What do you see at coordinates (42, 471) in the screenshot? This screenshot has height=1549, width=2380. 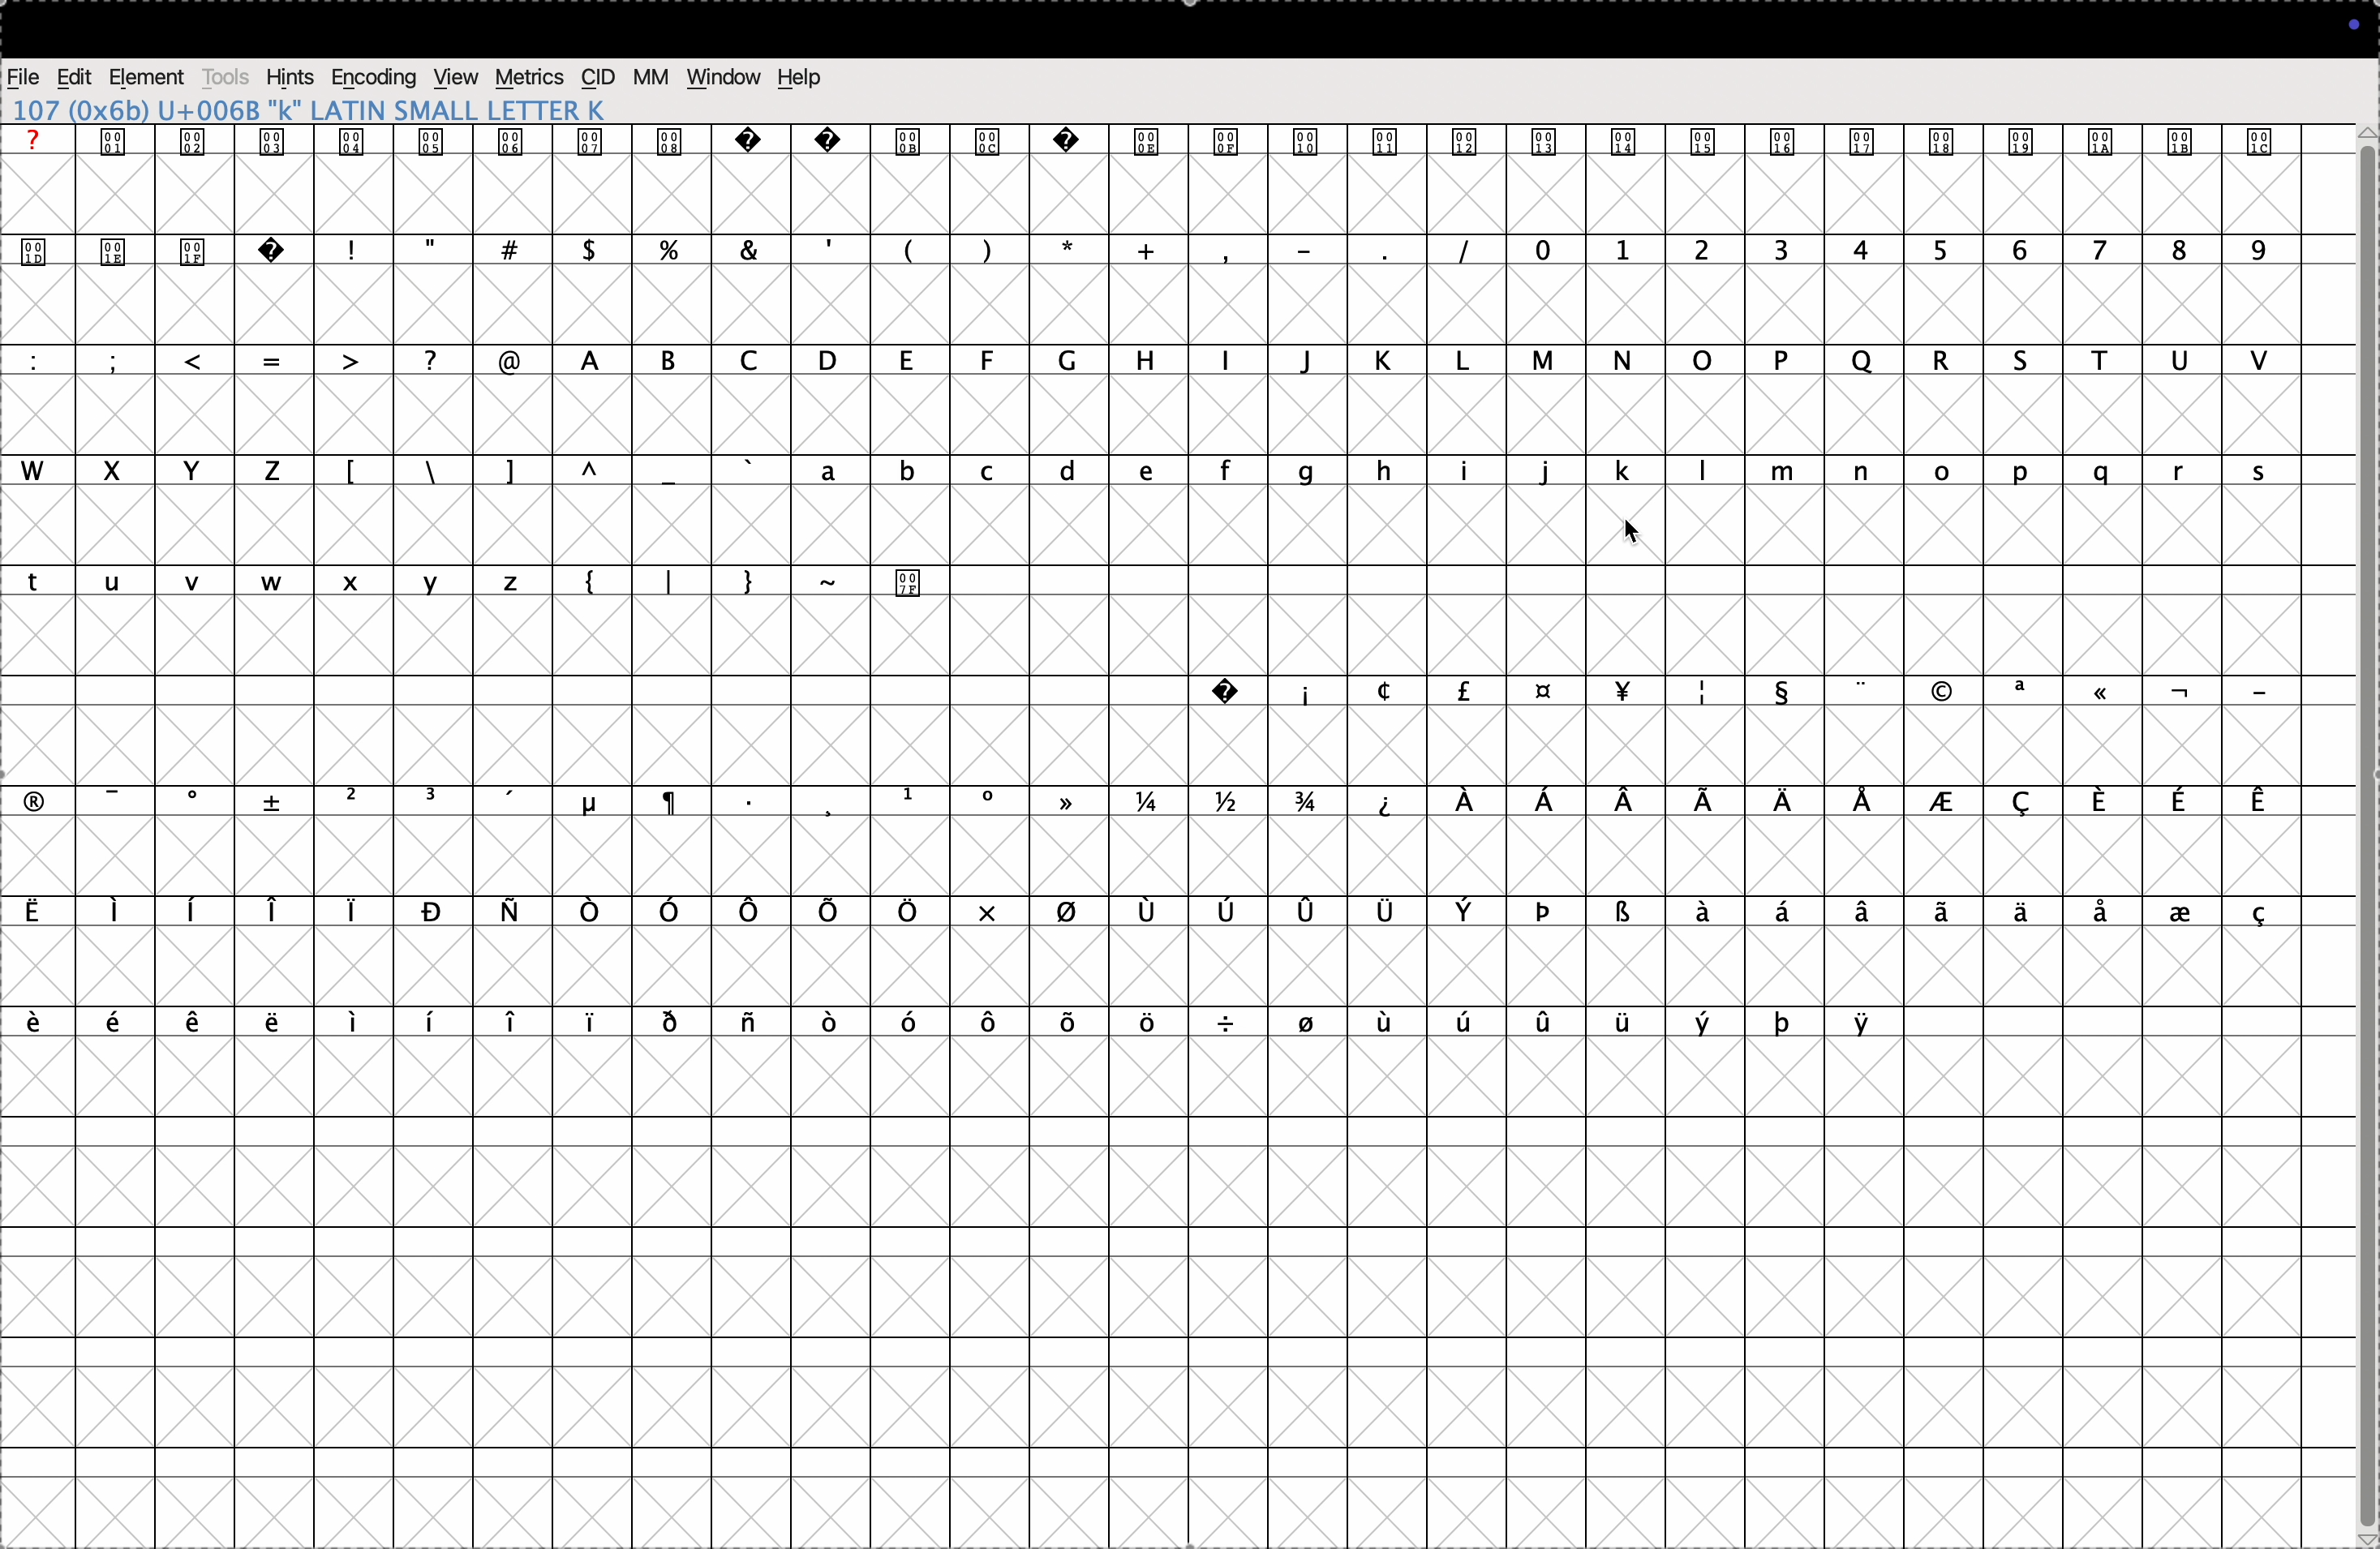 I see `w` at bounding box center [42, 471].